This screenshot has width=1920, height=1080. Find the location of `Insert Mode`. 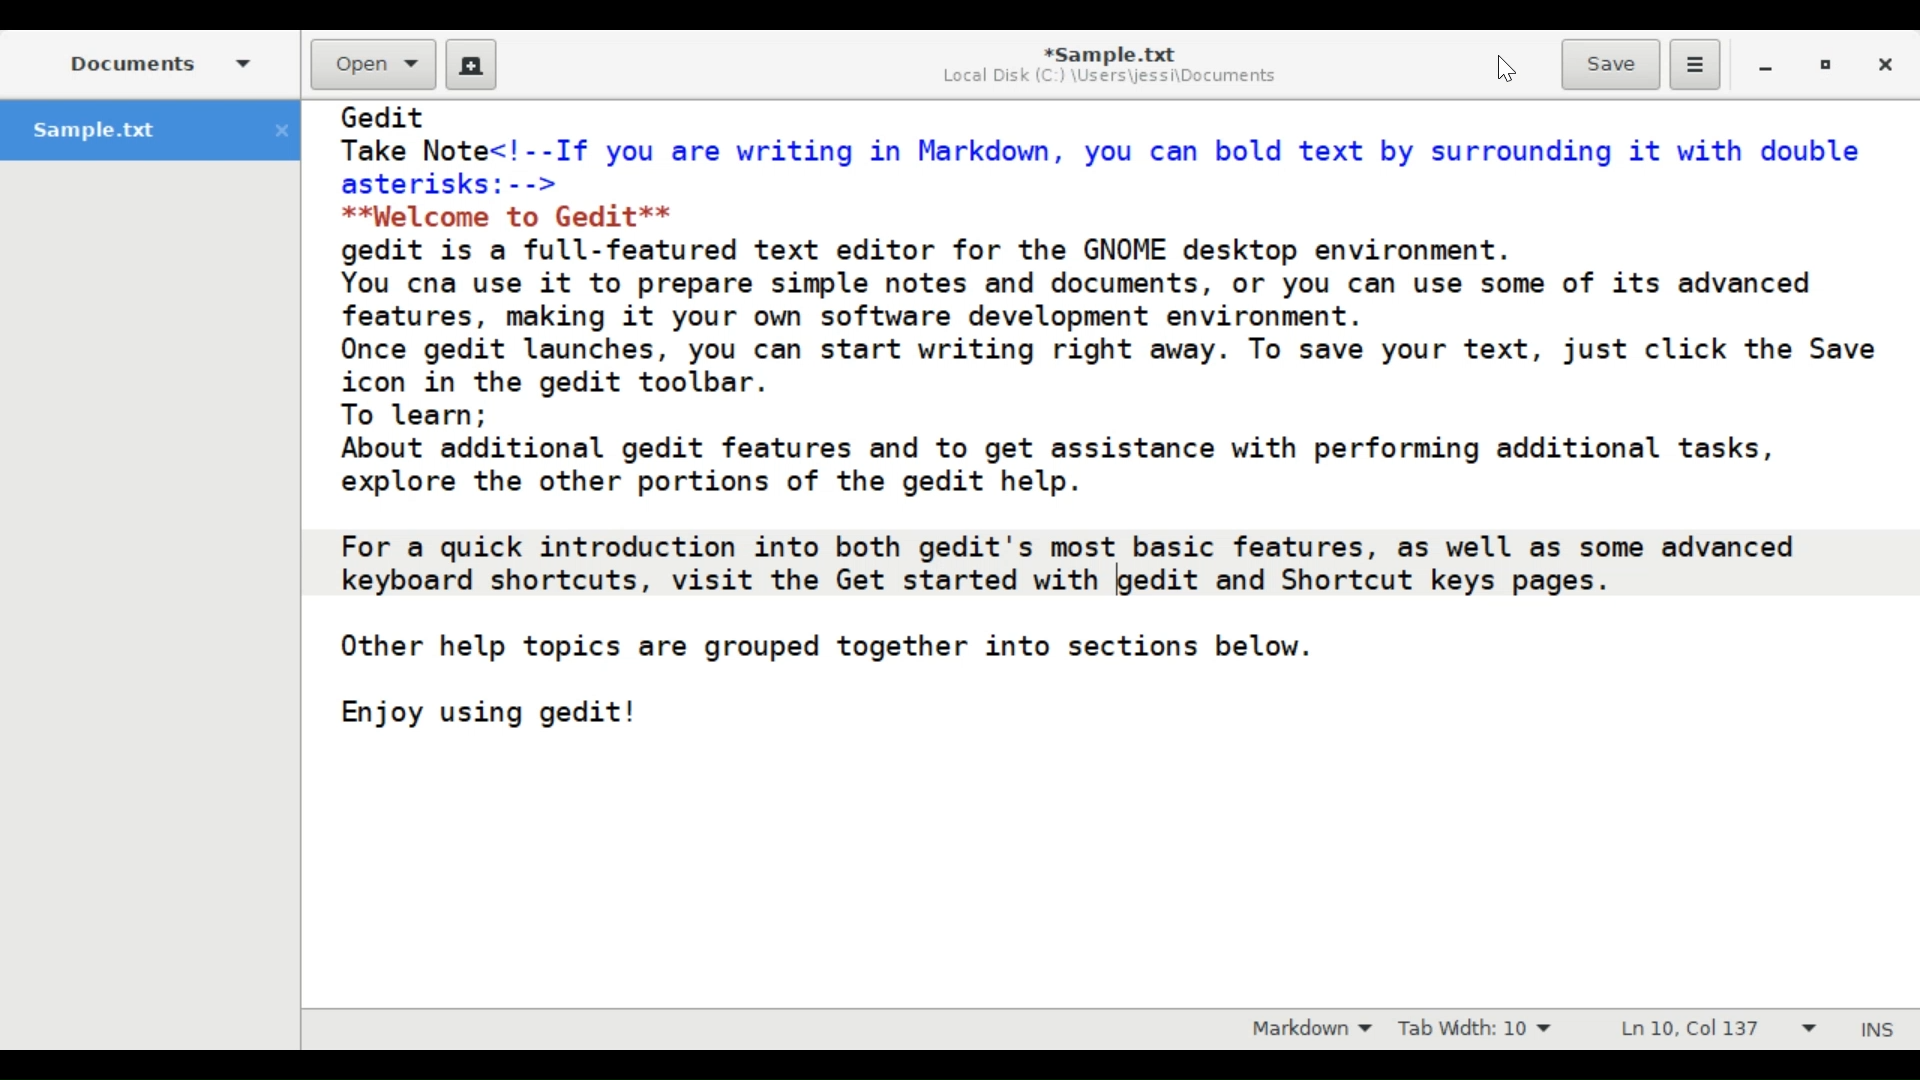

Insert Mode is located at coordinates (1873, 1027).